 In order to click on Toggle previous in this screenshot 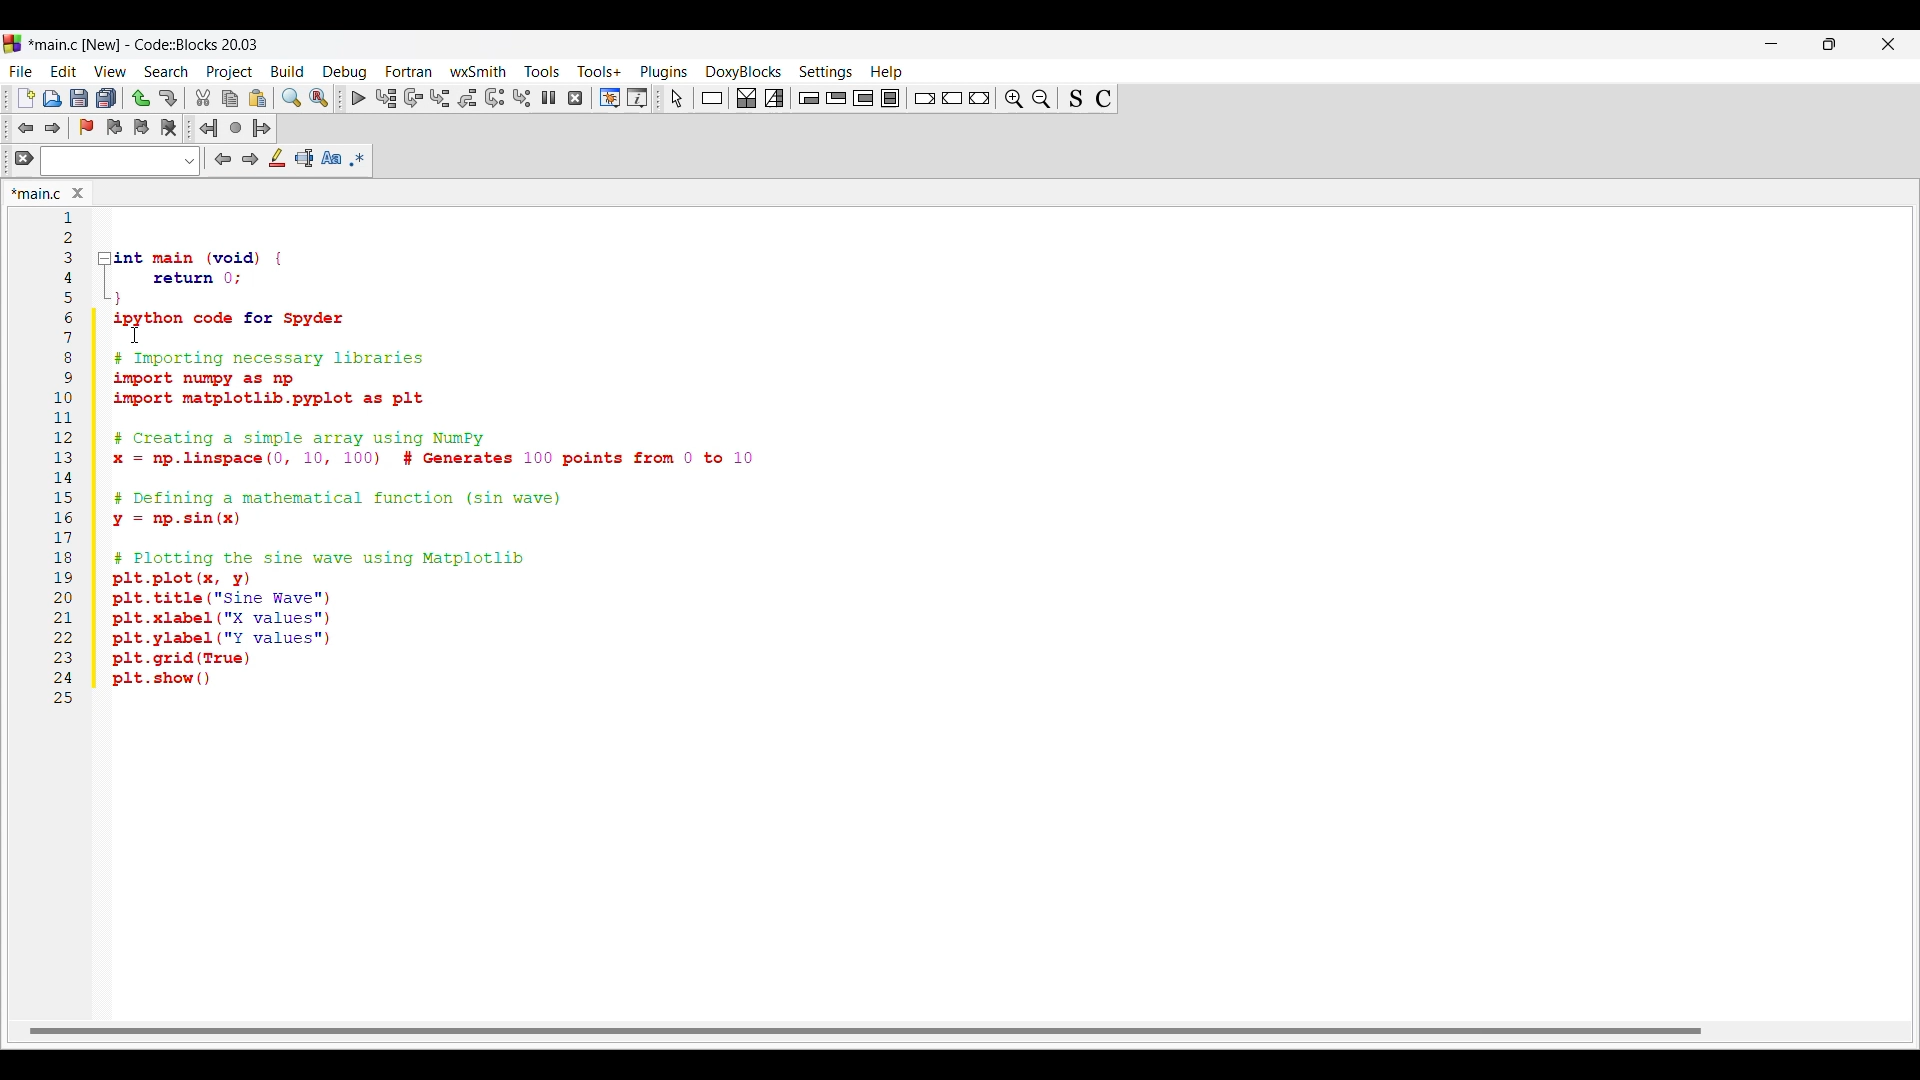, I will do `click(114, 127)`.